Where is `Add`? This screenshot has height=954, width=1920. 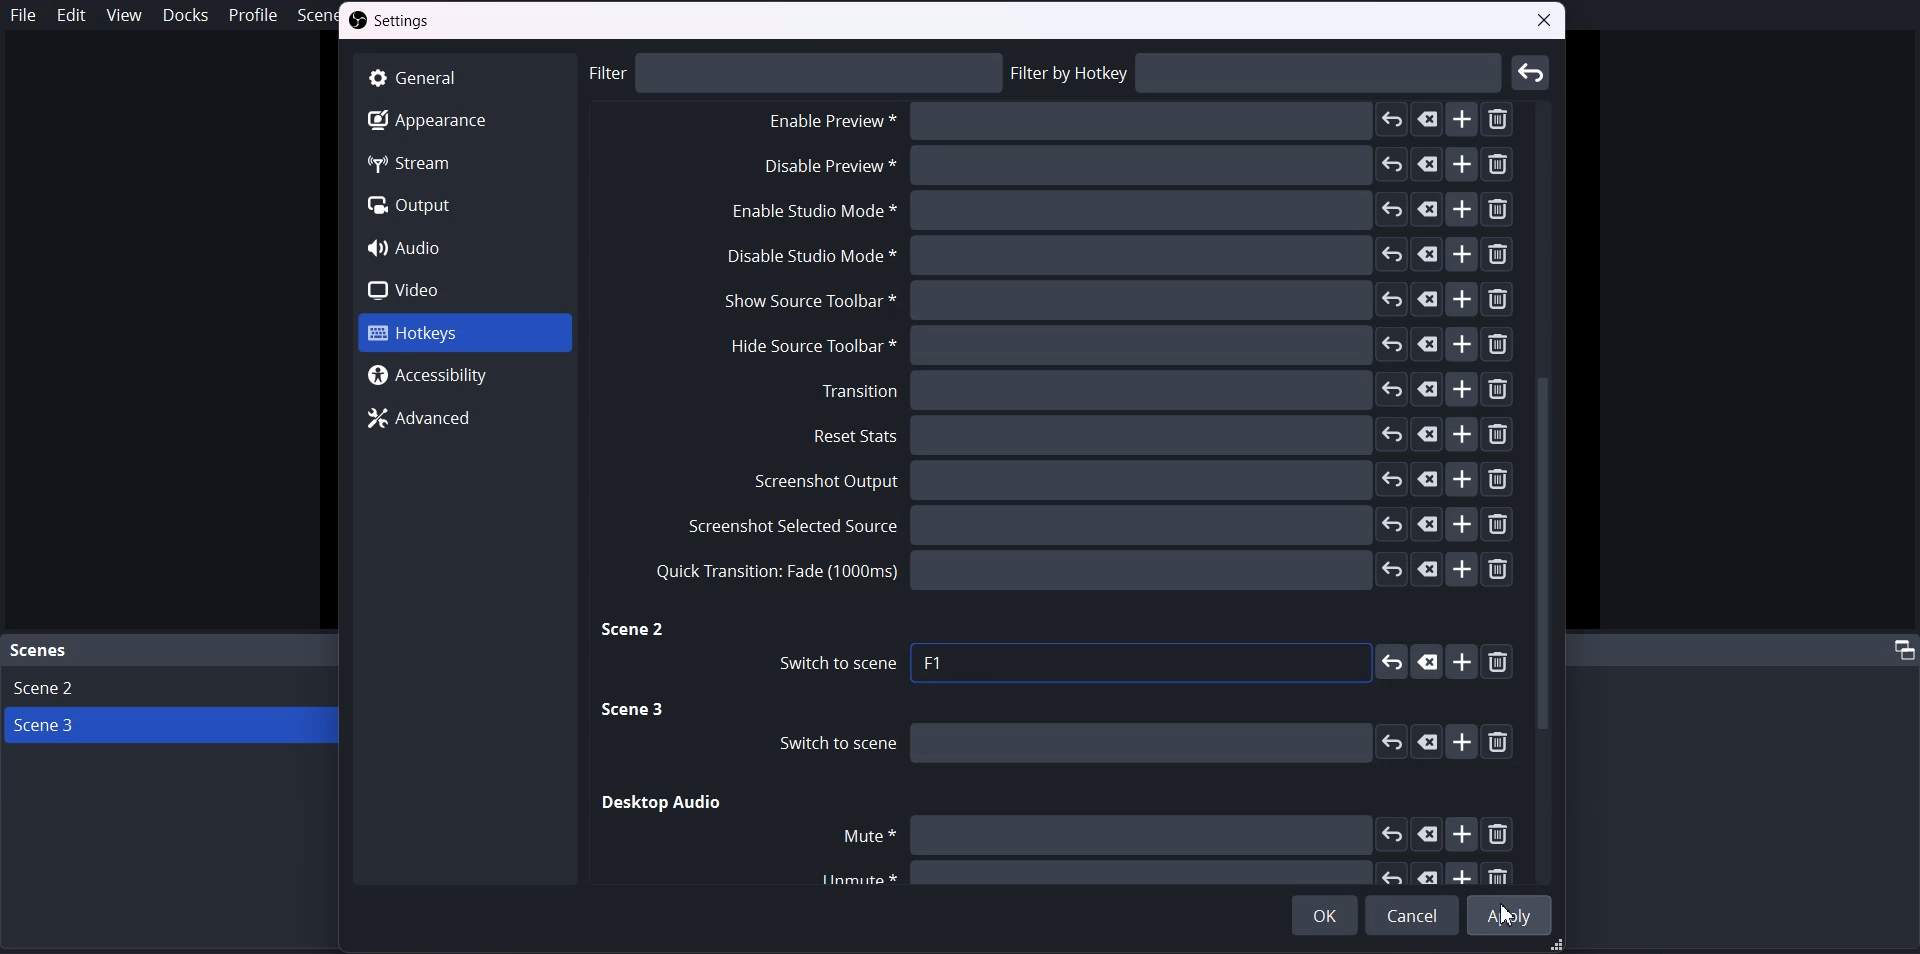
Add is located at coordinates (1464, 662).